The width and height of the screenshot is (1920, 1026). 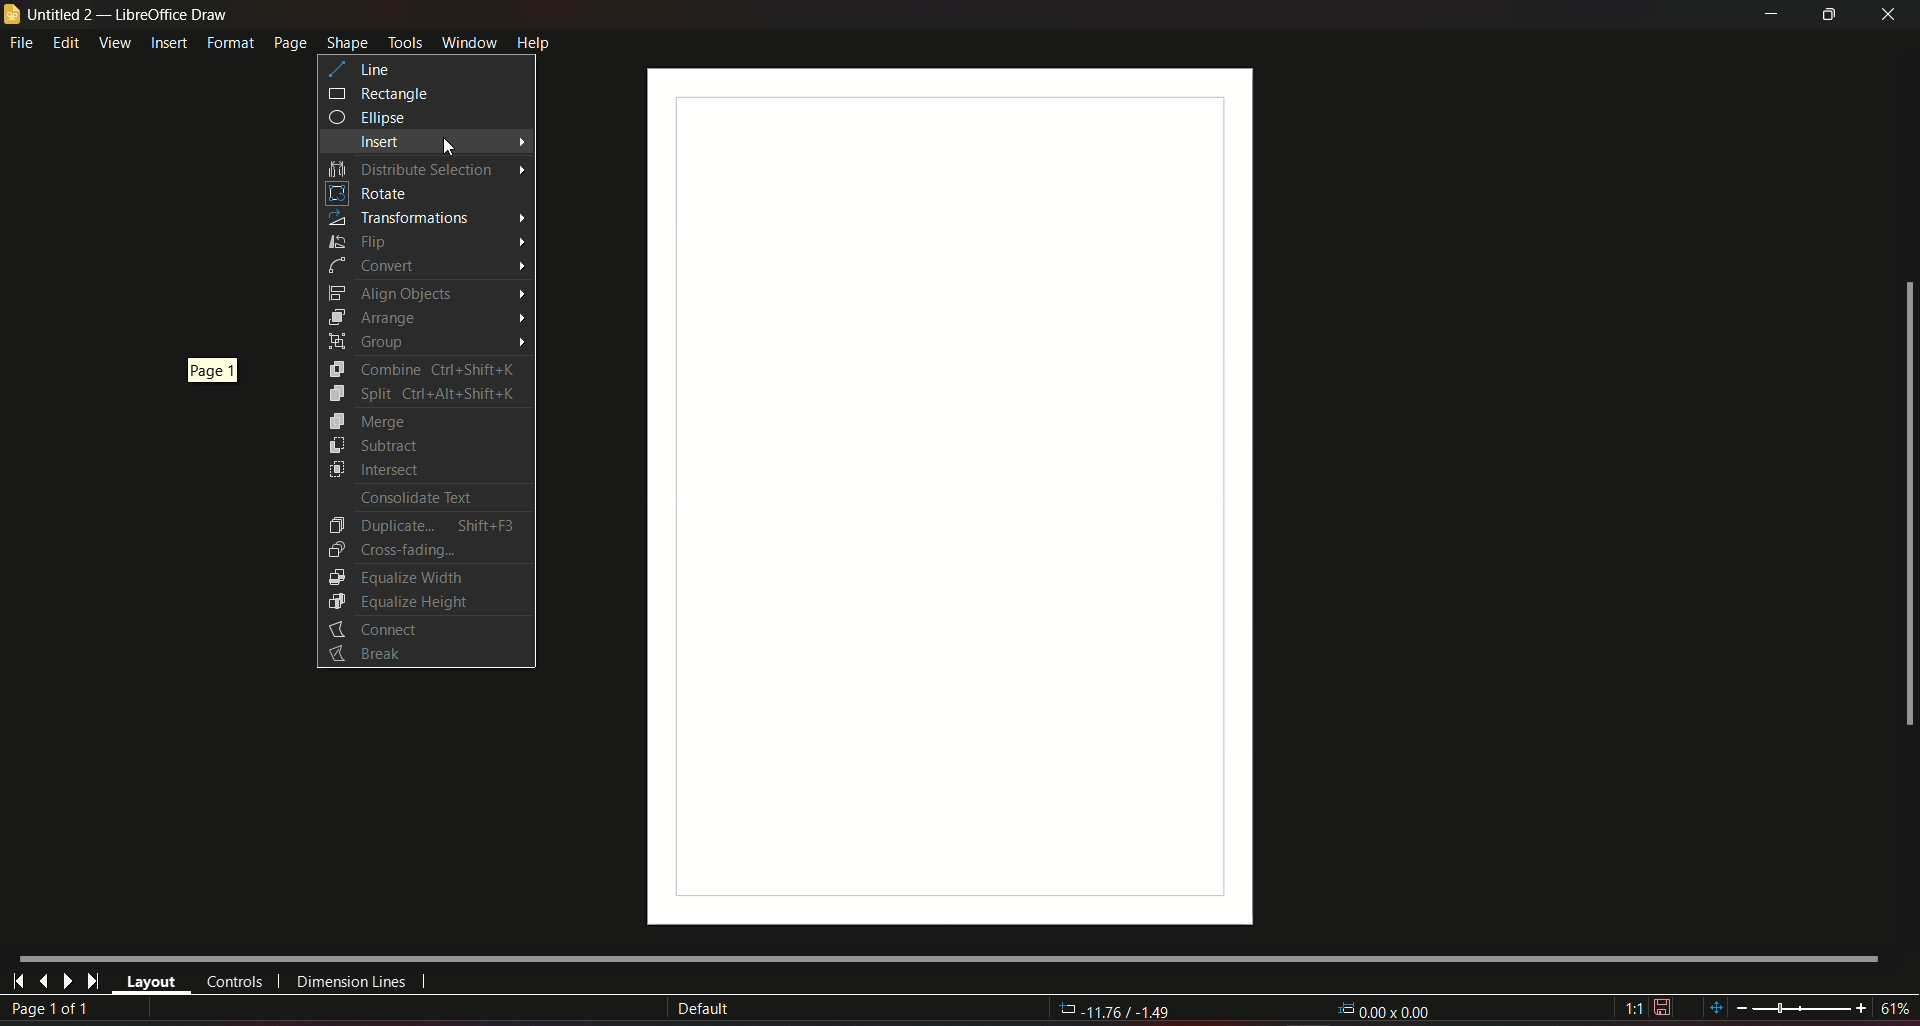 What do you see at coordinates (1648, 1008) in the screenshot?
I see `1:1` at bounding box center [1648, 1008].